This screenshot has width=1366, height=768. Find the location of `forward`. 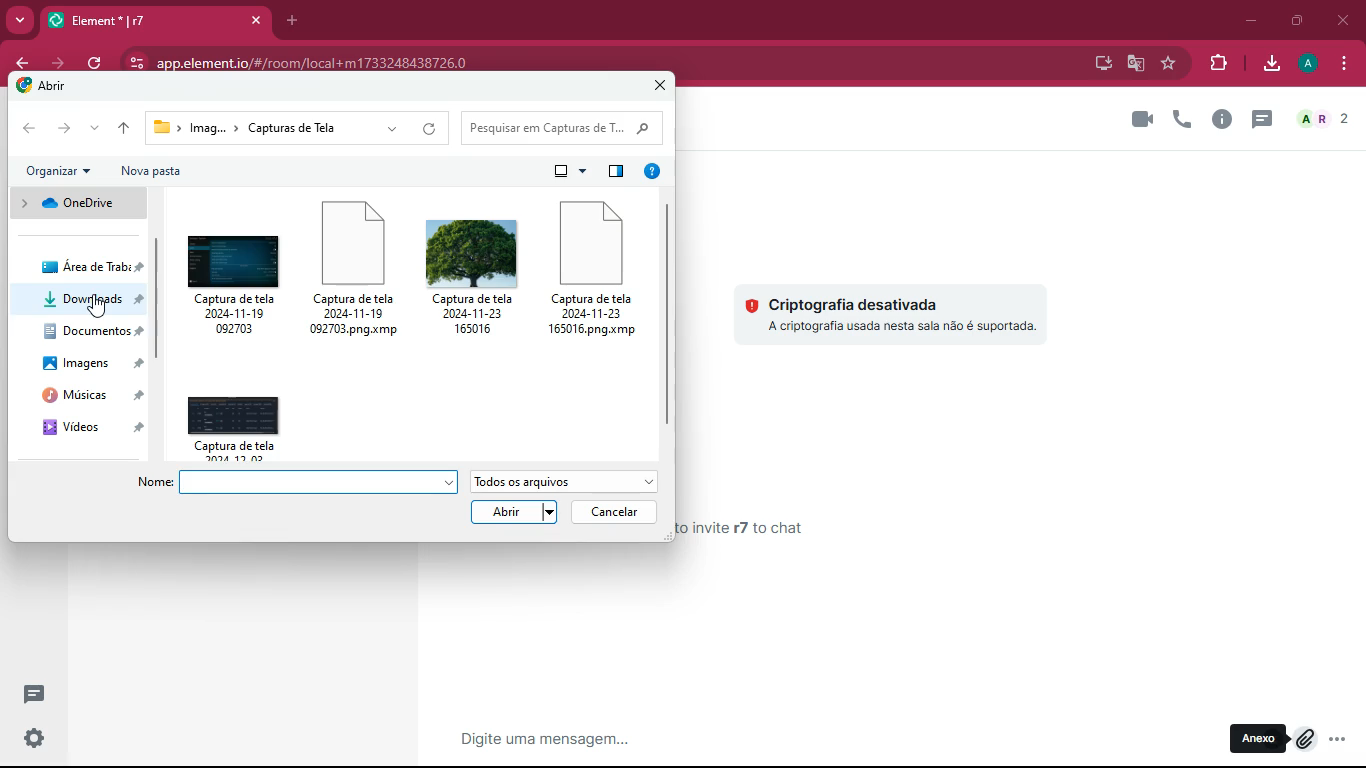

forward is located at coordinates (54, 64).